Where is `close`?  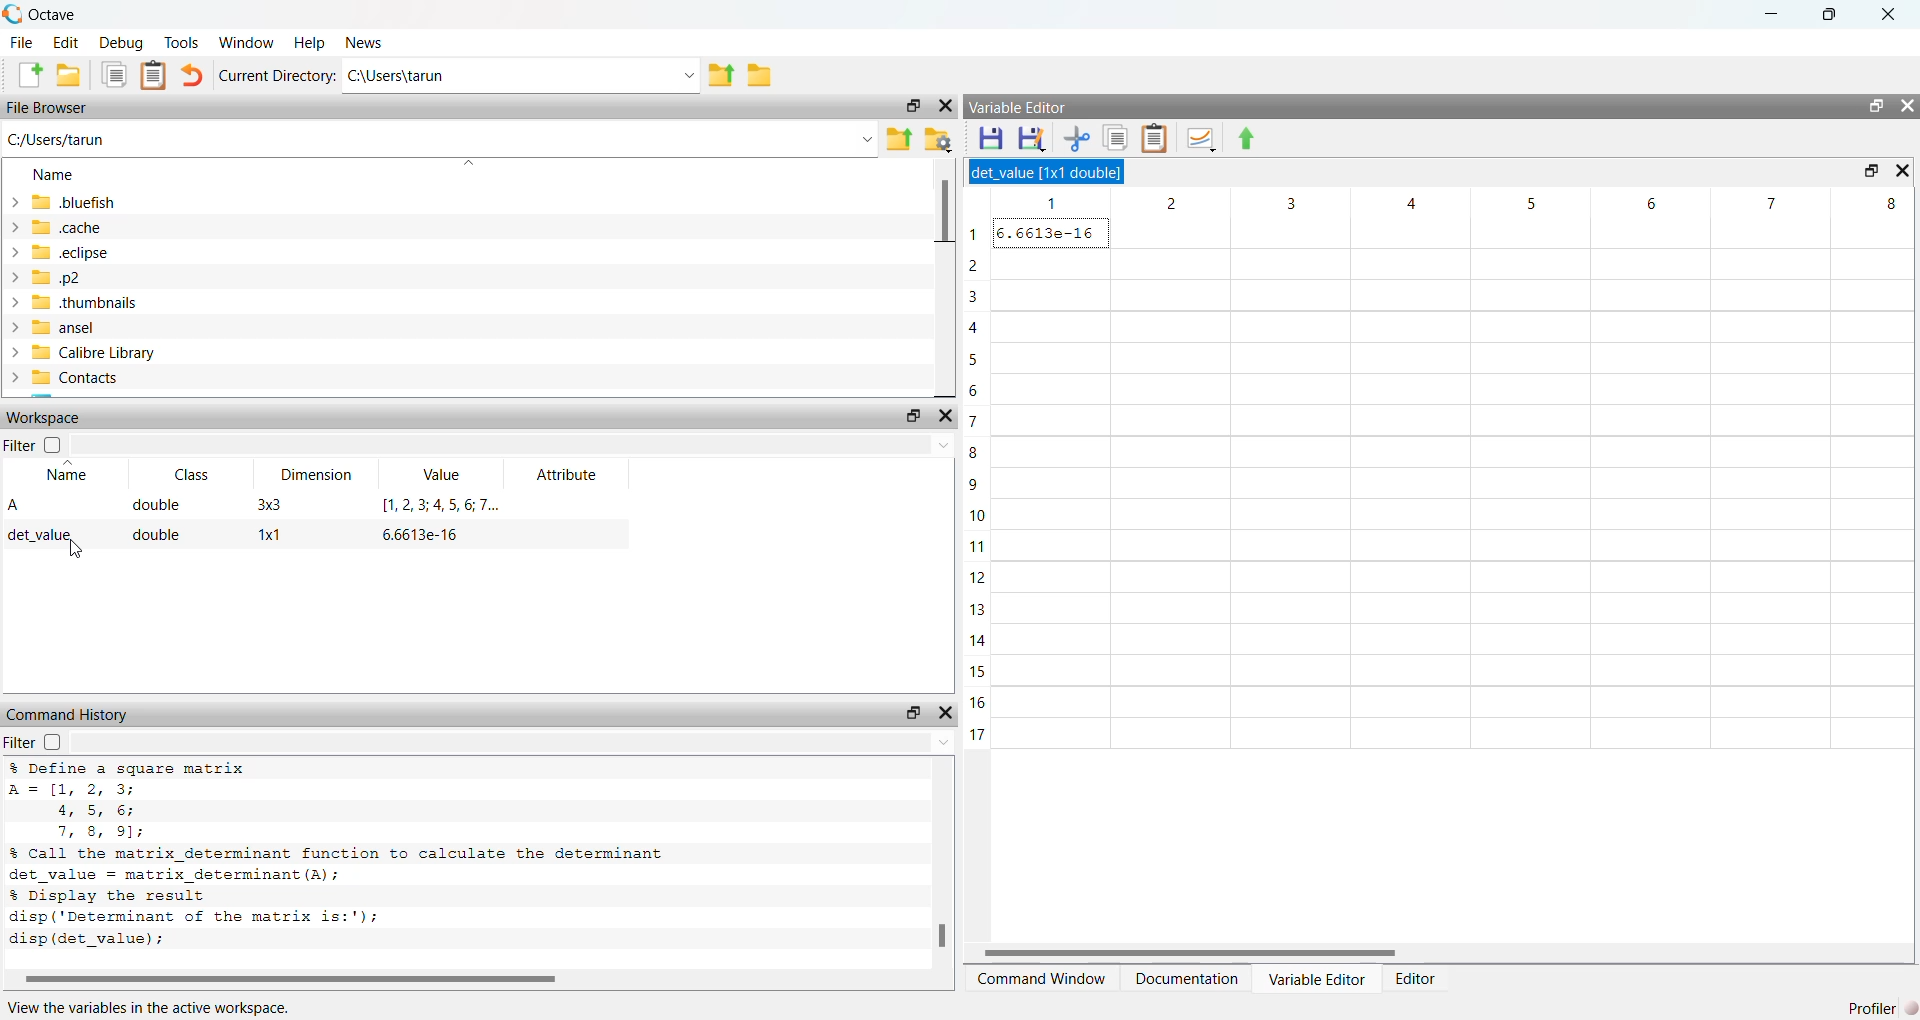
close is located at coordinates (944, 106).